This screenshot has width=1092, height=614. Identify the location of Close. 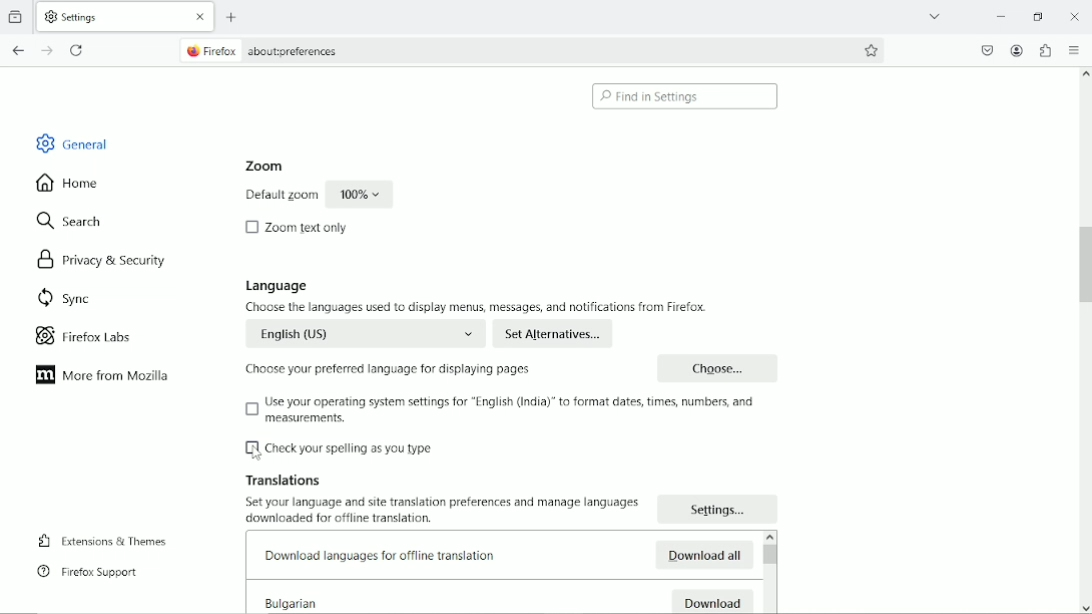
(1074, 16).